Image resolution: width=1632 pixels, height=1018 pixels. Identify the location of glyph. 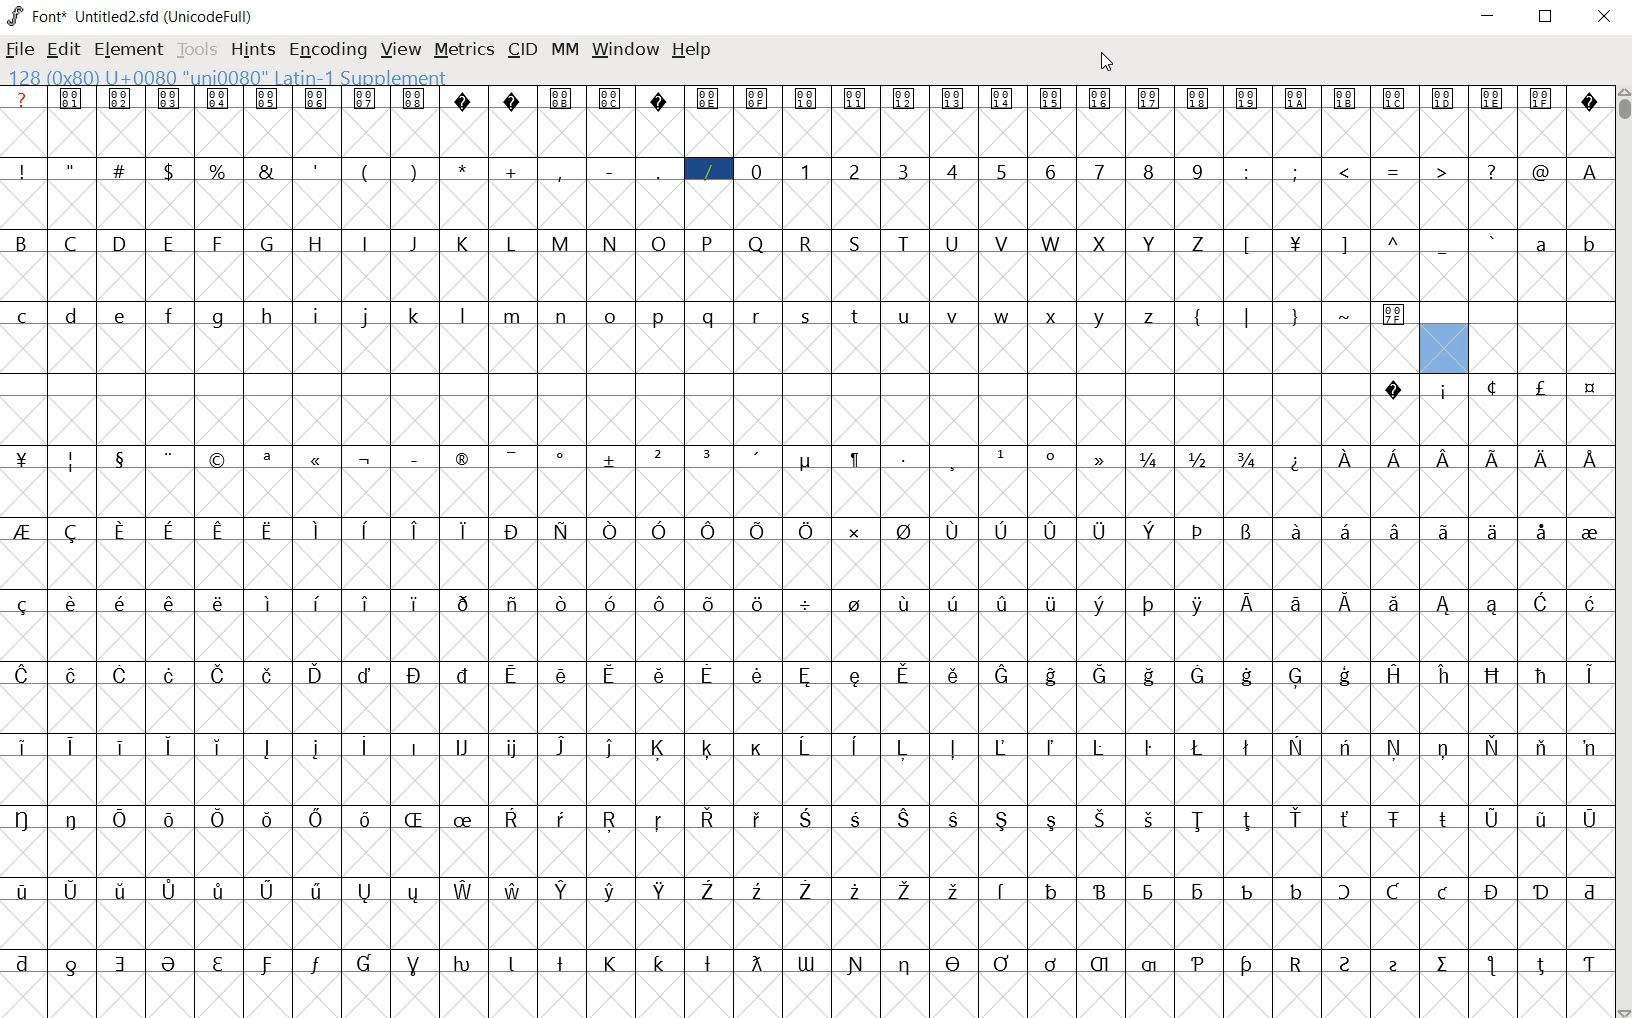
(22, 171).